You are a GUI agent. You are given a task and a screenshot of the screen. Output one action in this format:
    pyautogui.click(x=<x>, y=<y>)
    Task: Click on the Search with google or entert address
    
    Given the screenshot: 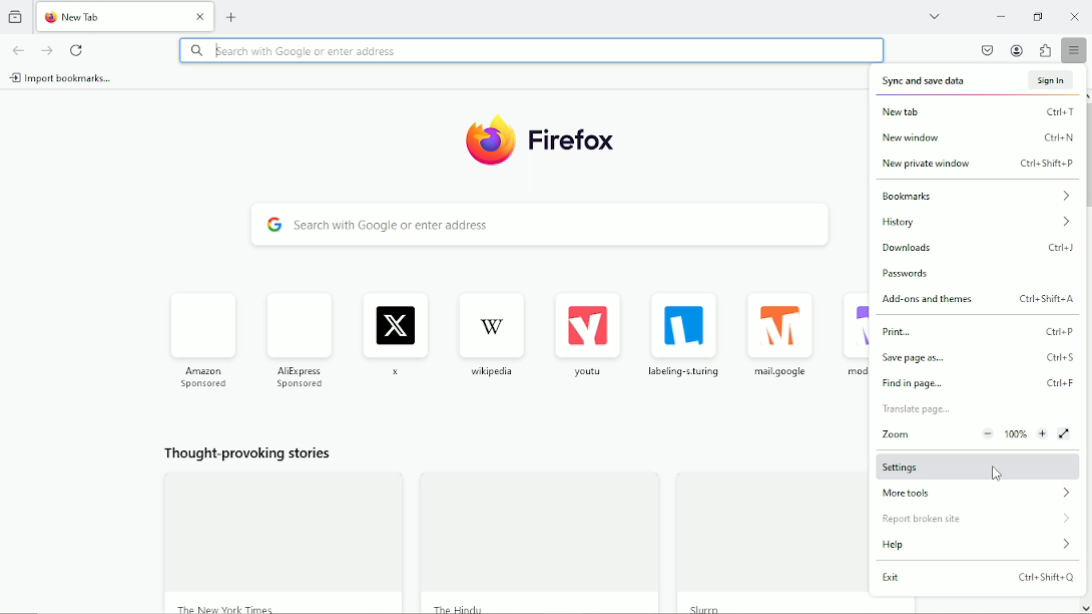 What is the action you would take?
    pyautogui.click(x=541, y=225)
    